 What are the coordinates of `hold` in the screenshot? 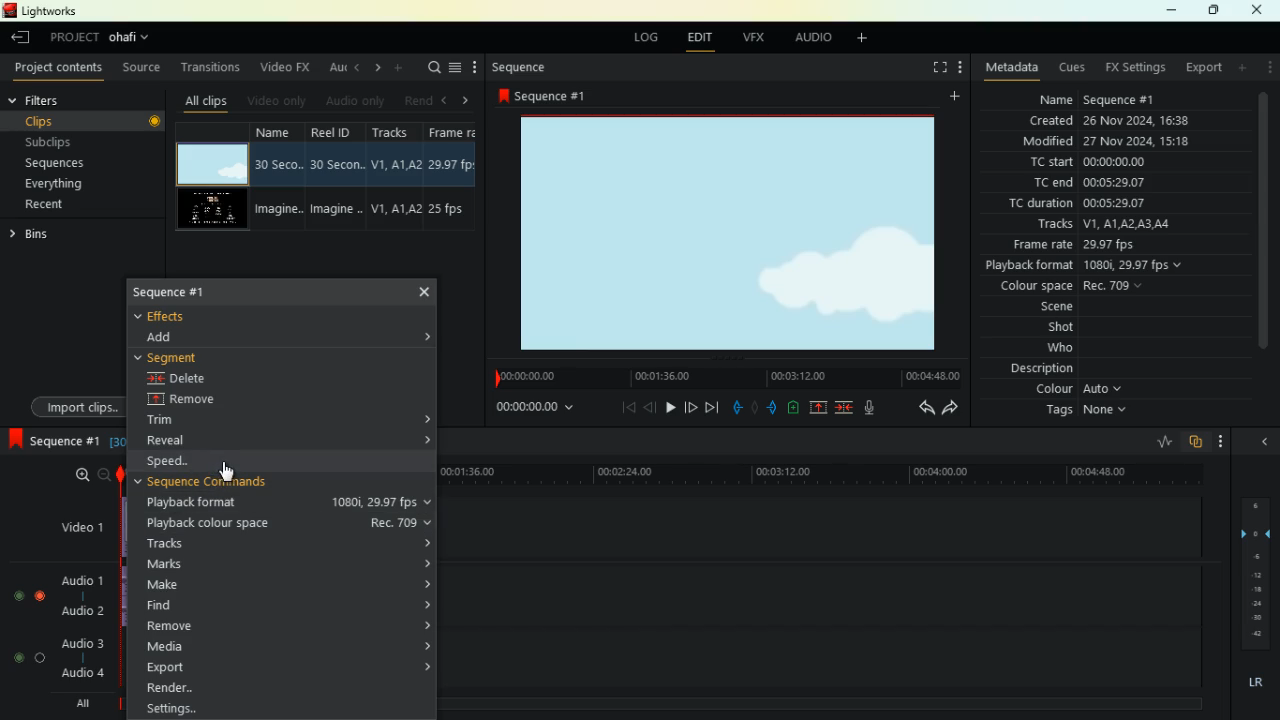 It's located at (754, 406).